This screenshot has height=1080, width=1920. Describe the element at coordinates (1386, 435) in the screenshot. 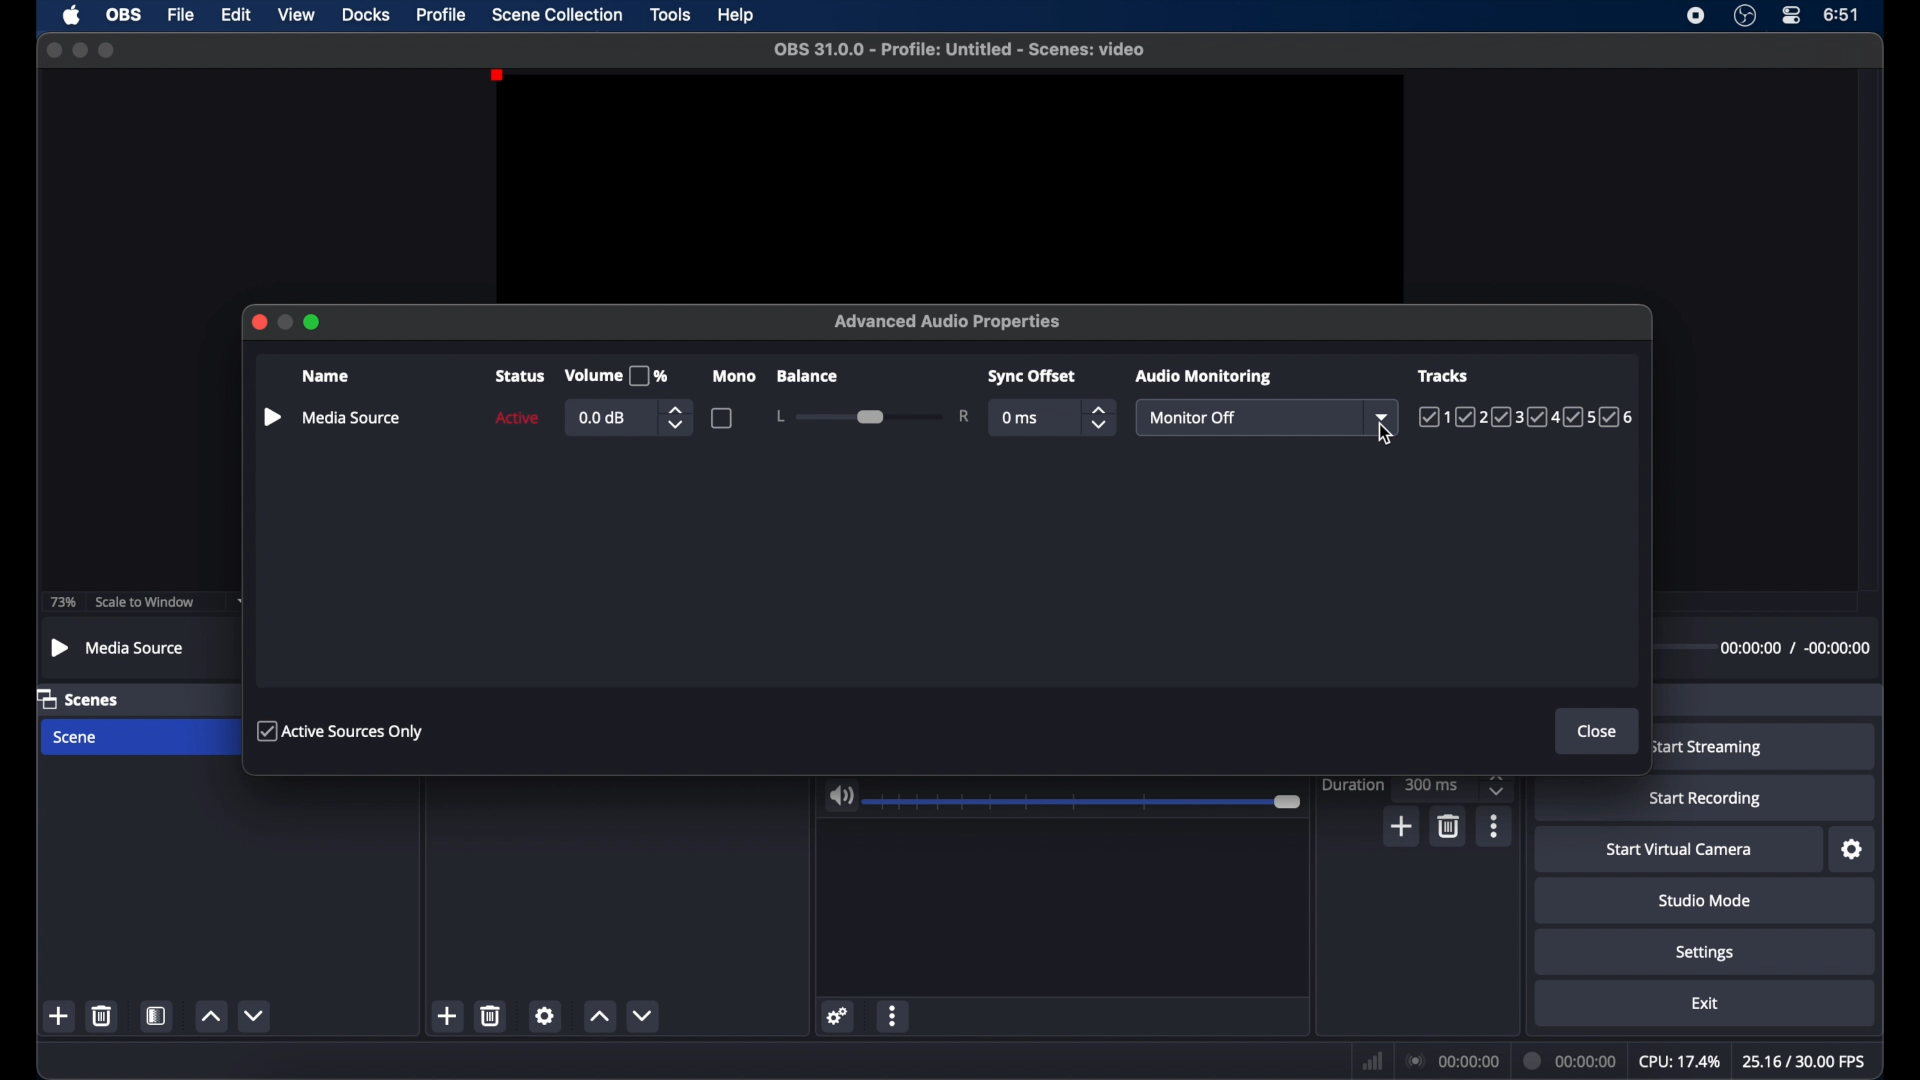

I see `cursor` at that location.